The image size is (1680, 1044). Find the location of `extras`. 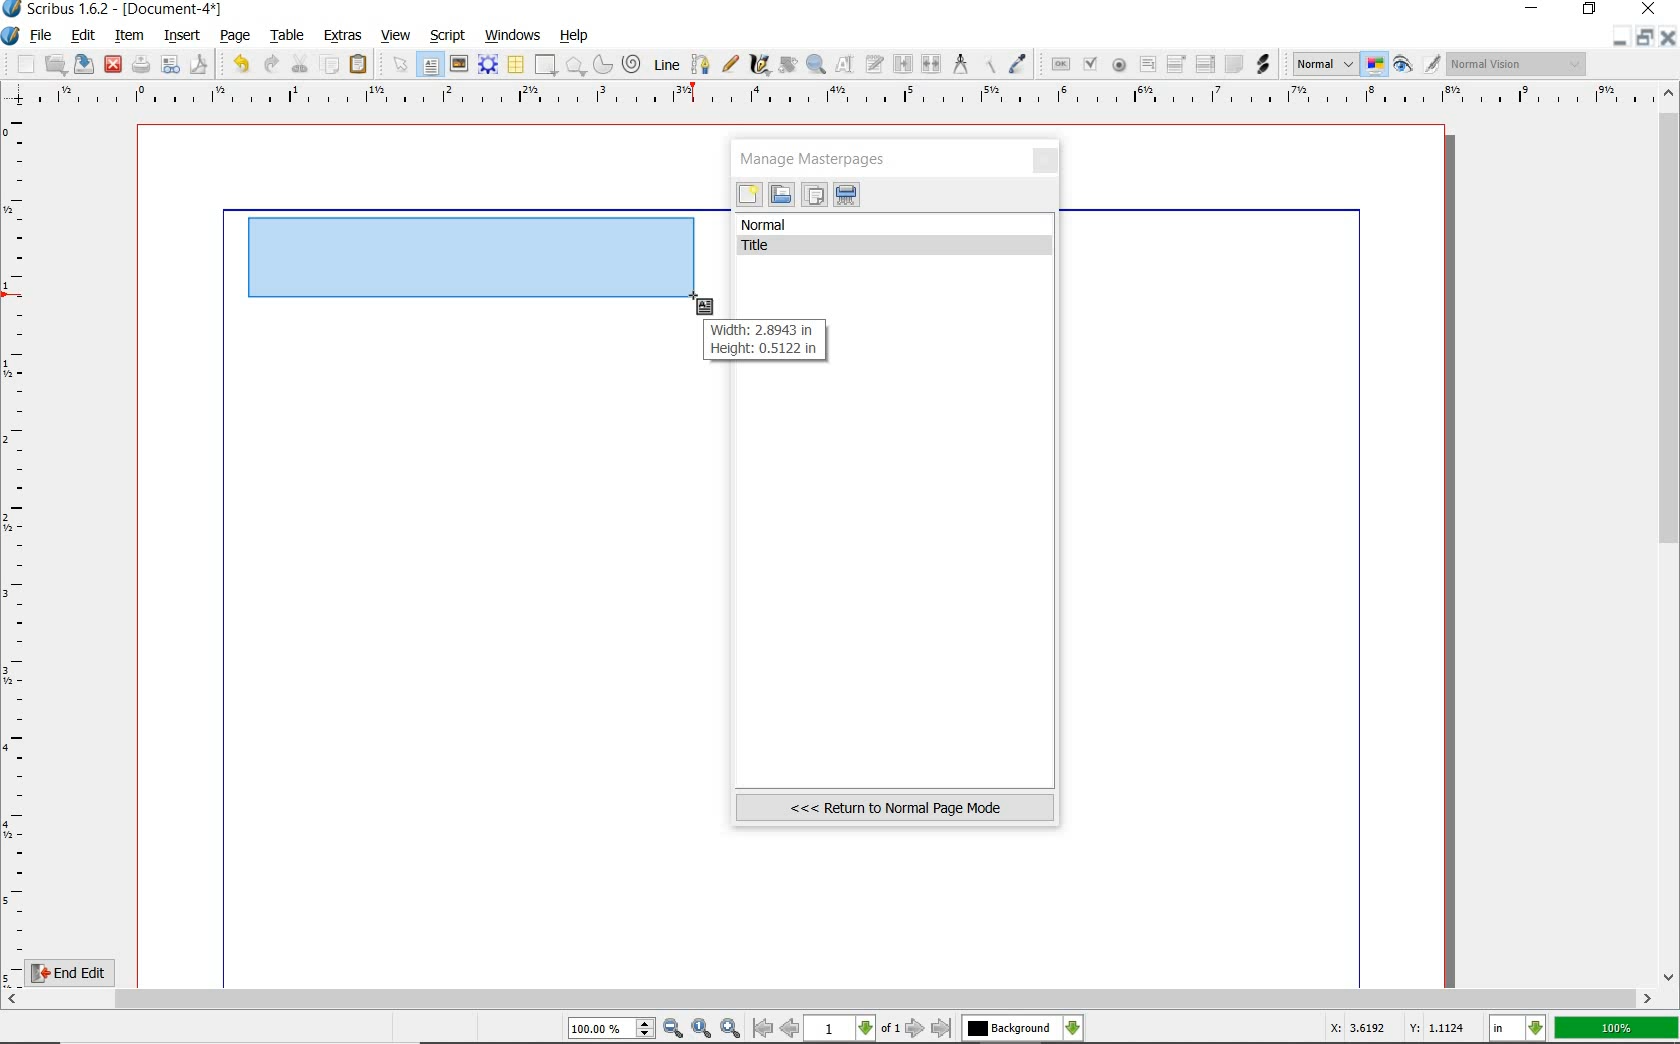

extras is located at coordinates (344, 36).